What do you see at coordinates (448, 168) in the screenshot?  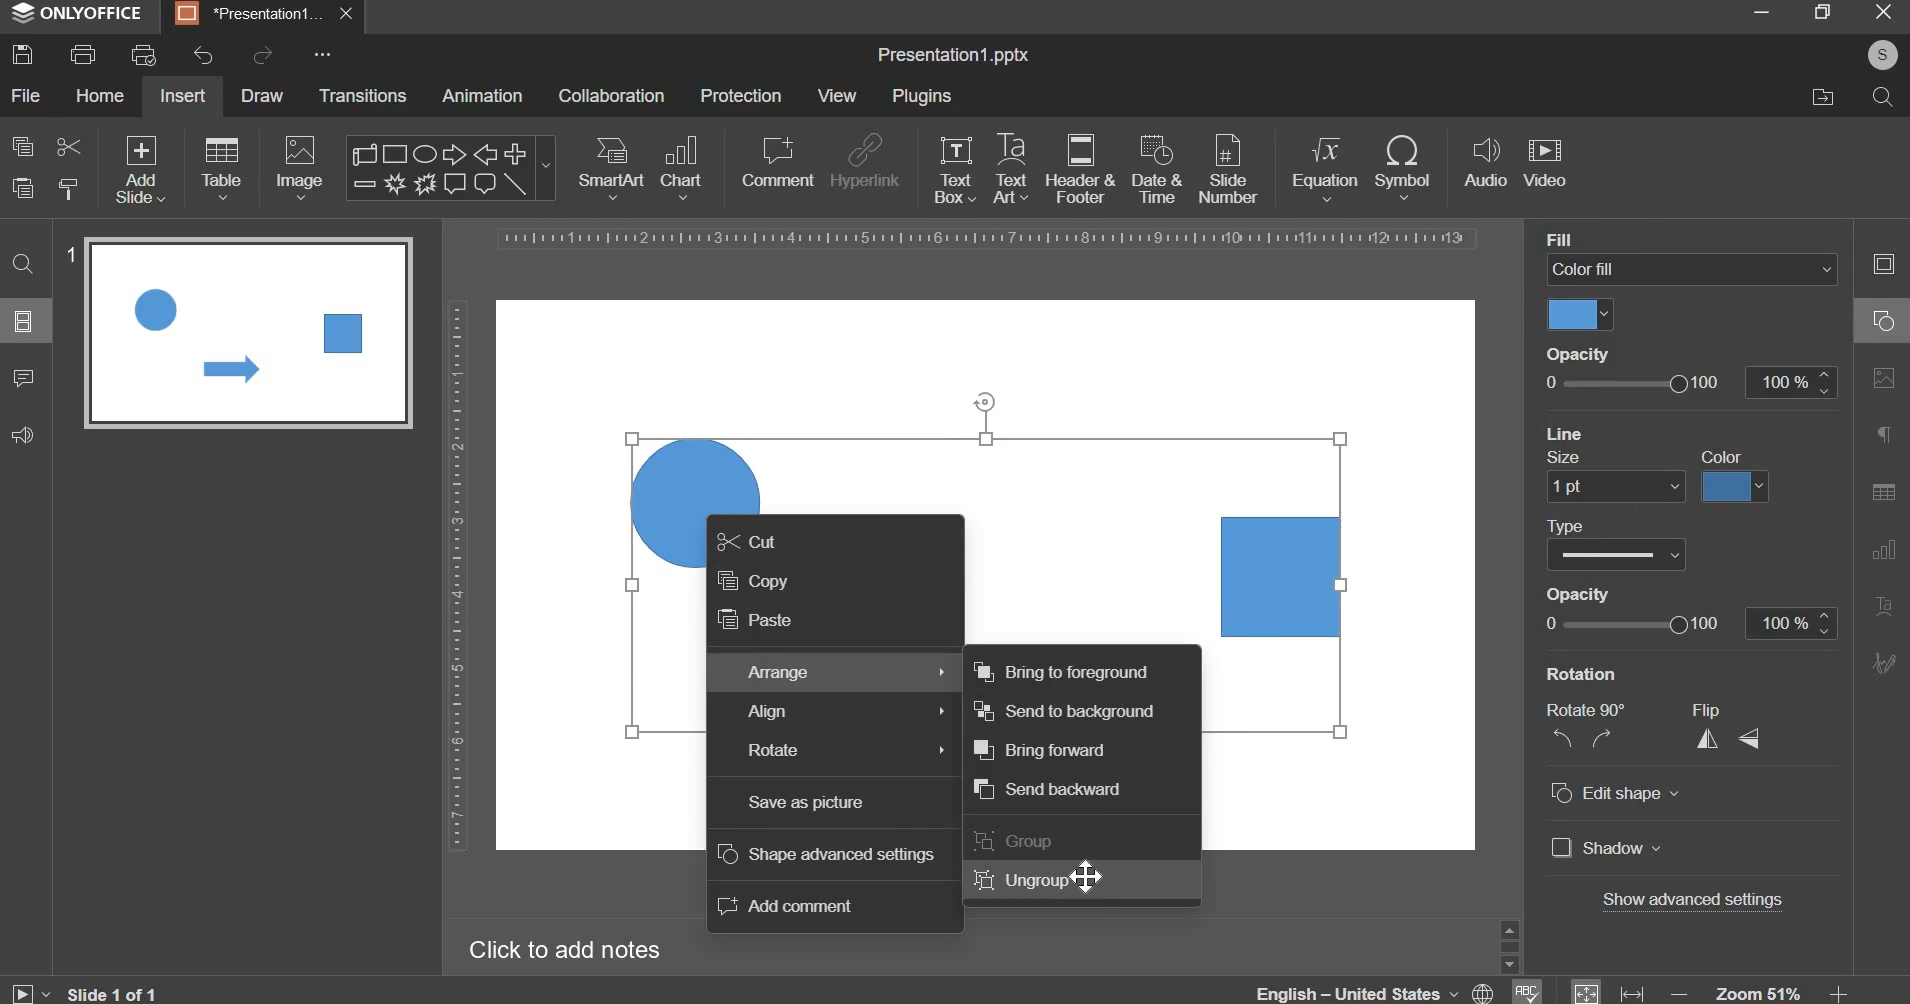 I see `shape` at bounding box center [448, 168].